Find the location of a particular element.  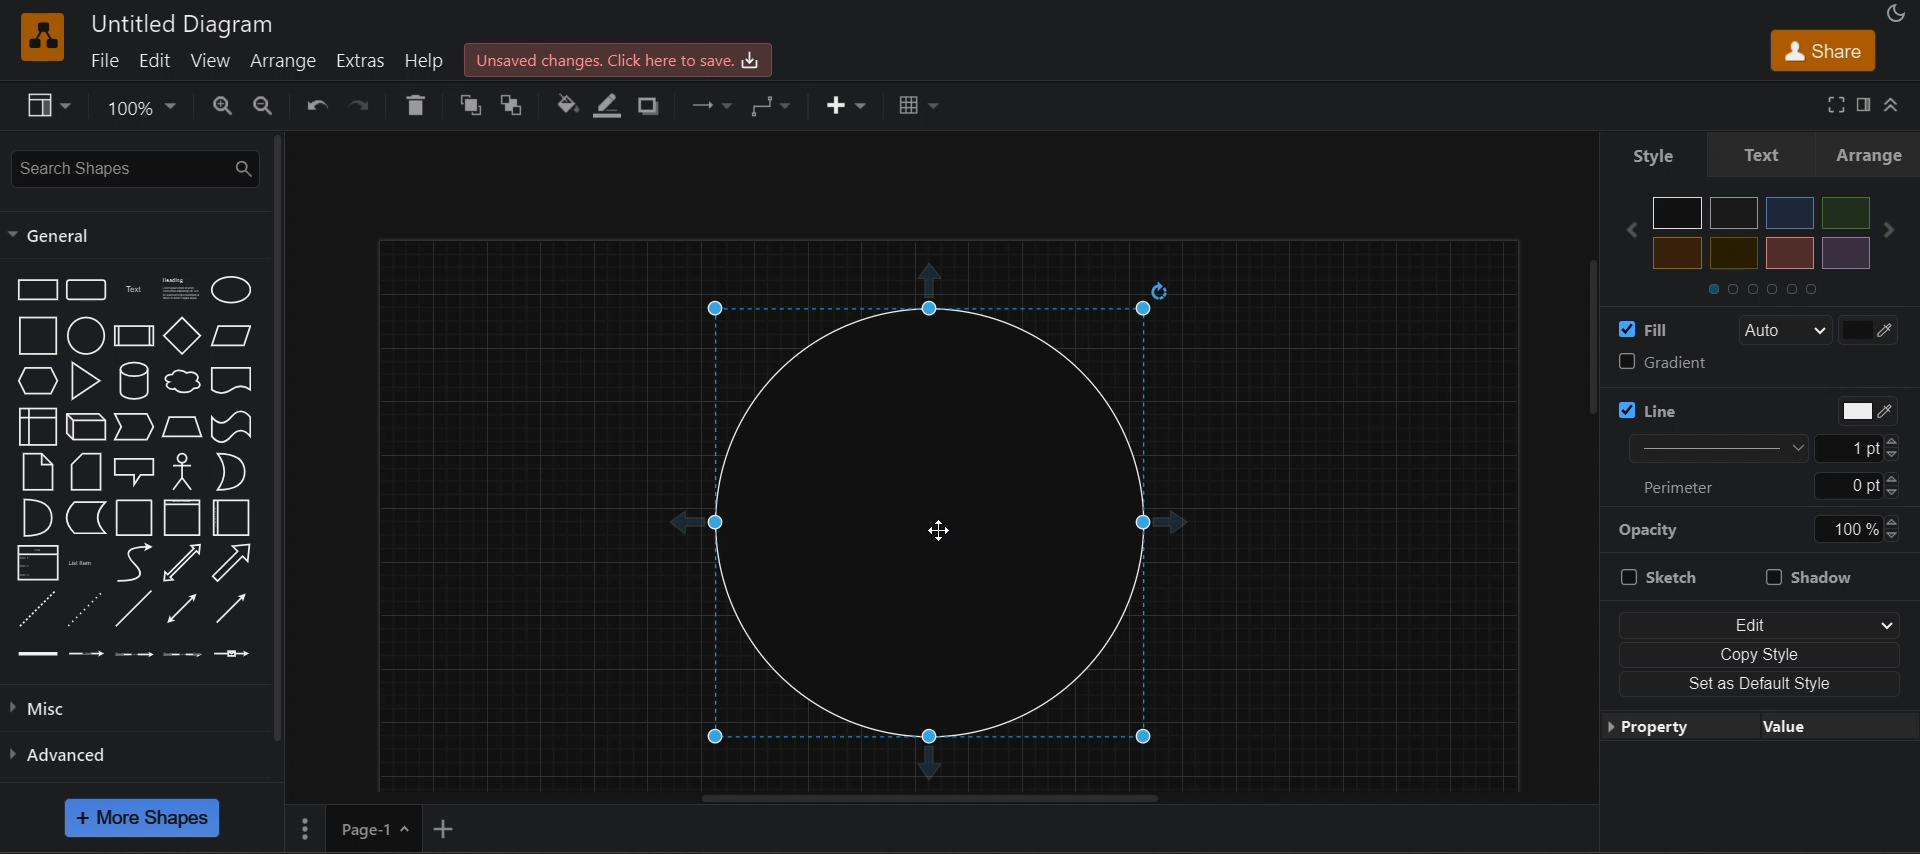

style is located at coordinates (1653, 158).